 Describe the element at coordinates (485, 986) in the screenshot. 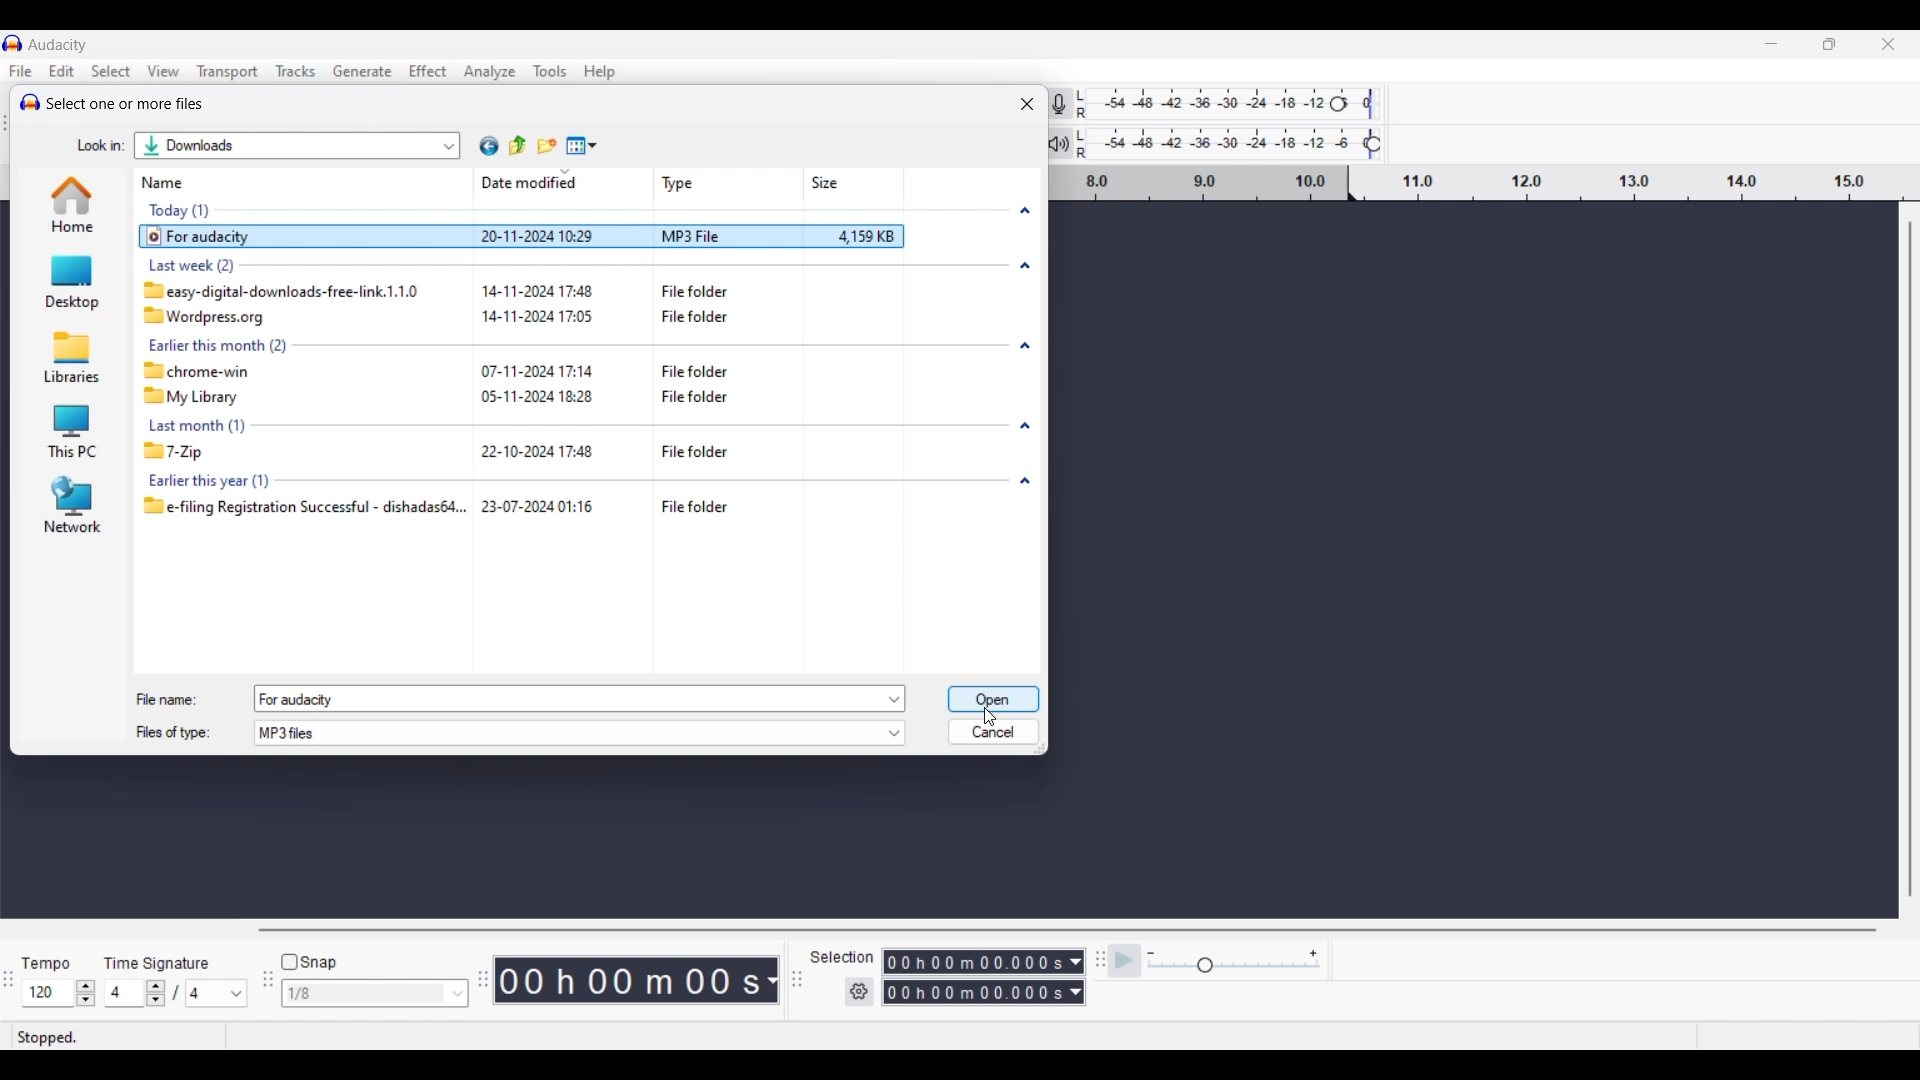

I see `time toolbar` at that location.